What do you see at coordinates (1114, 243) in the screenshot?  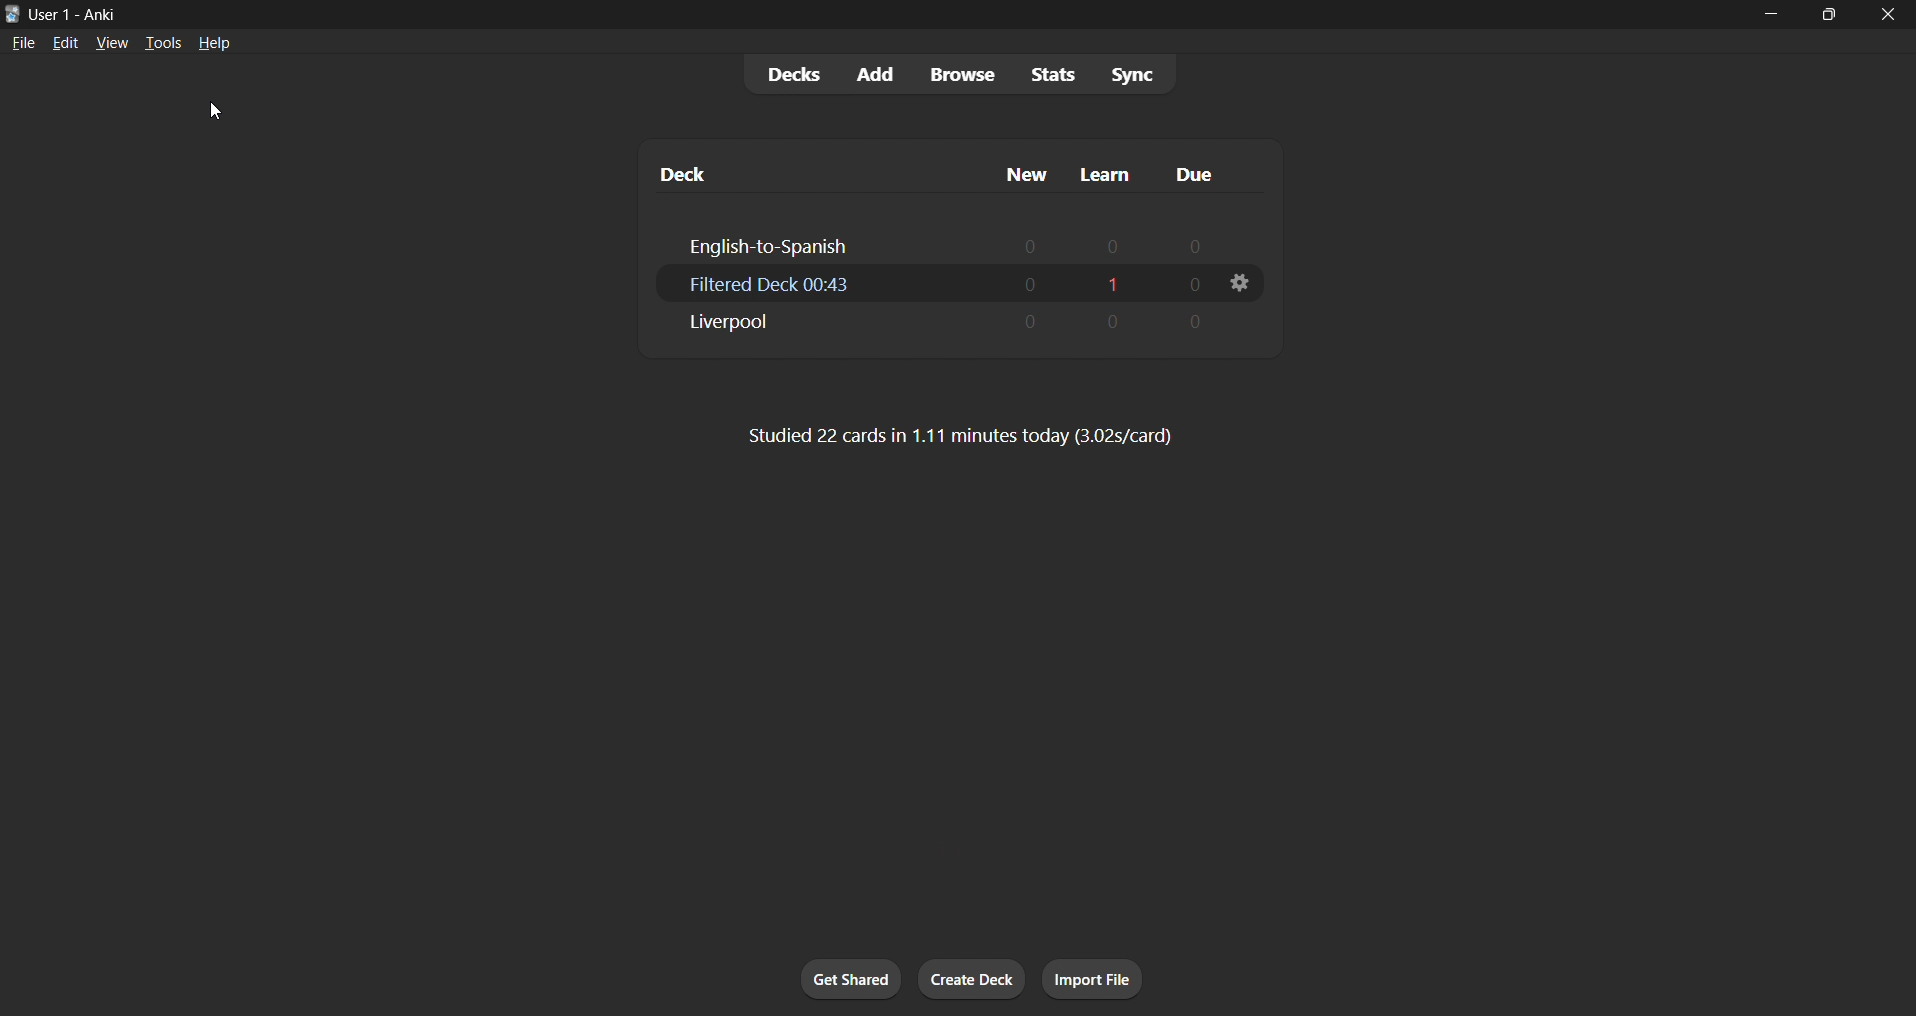 I see `0` at bounding box center [1114, 243].